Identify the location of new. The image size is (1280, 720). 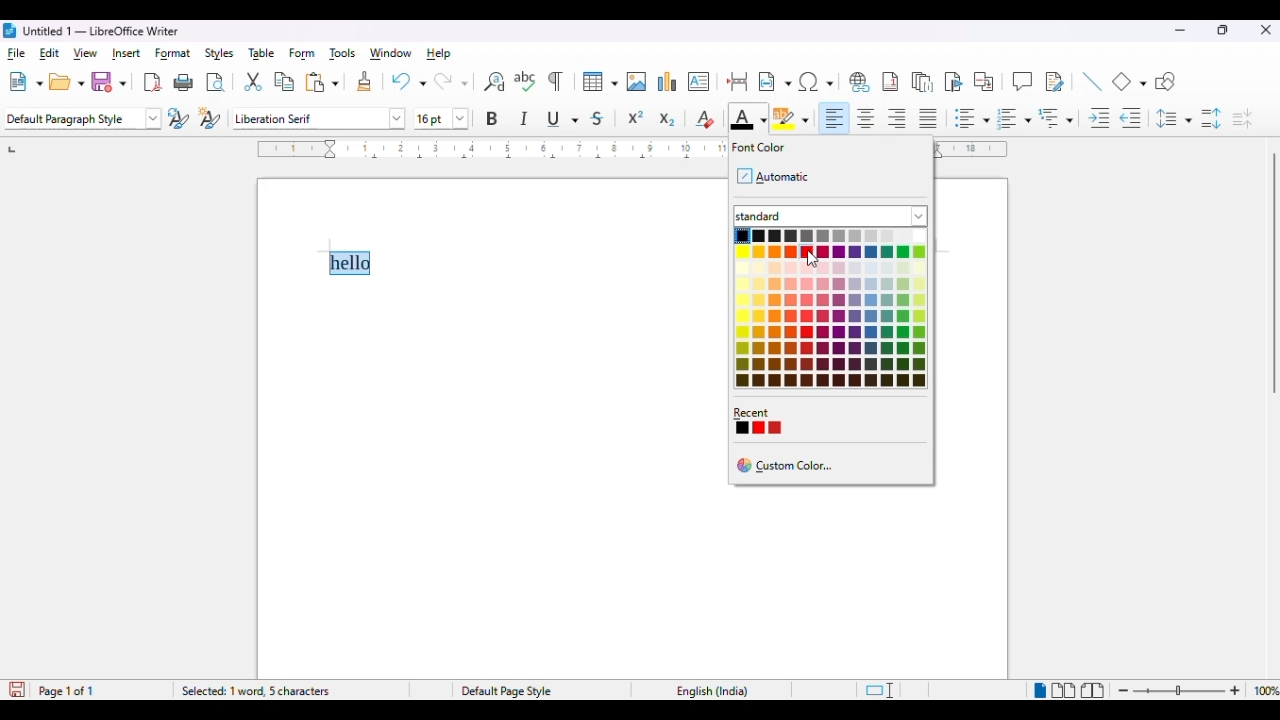
(25, 83).